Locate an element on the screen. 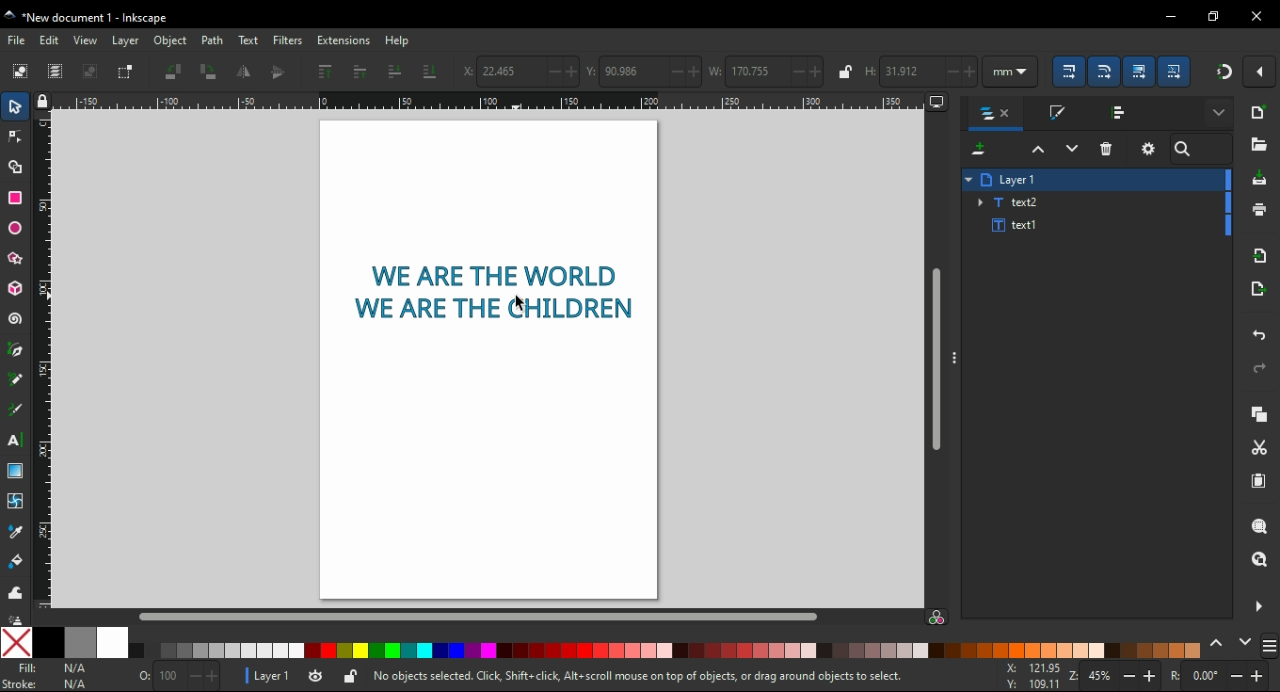 Image resolution: width=1280 pixels, height=692 pixels. help is located at coordinates (400, 41).